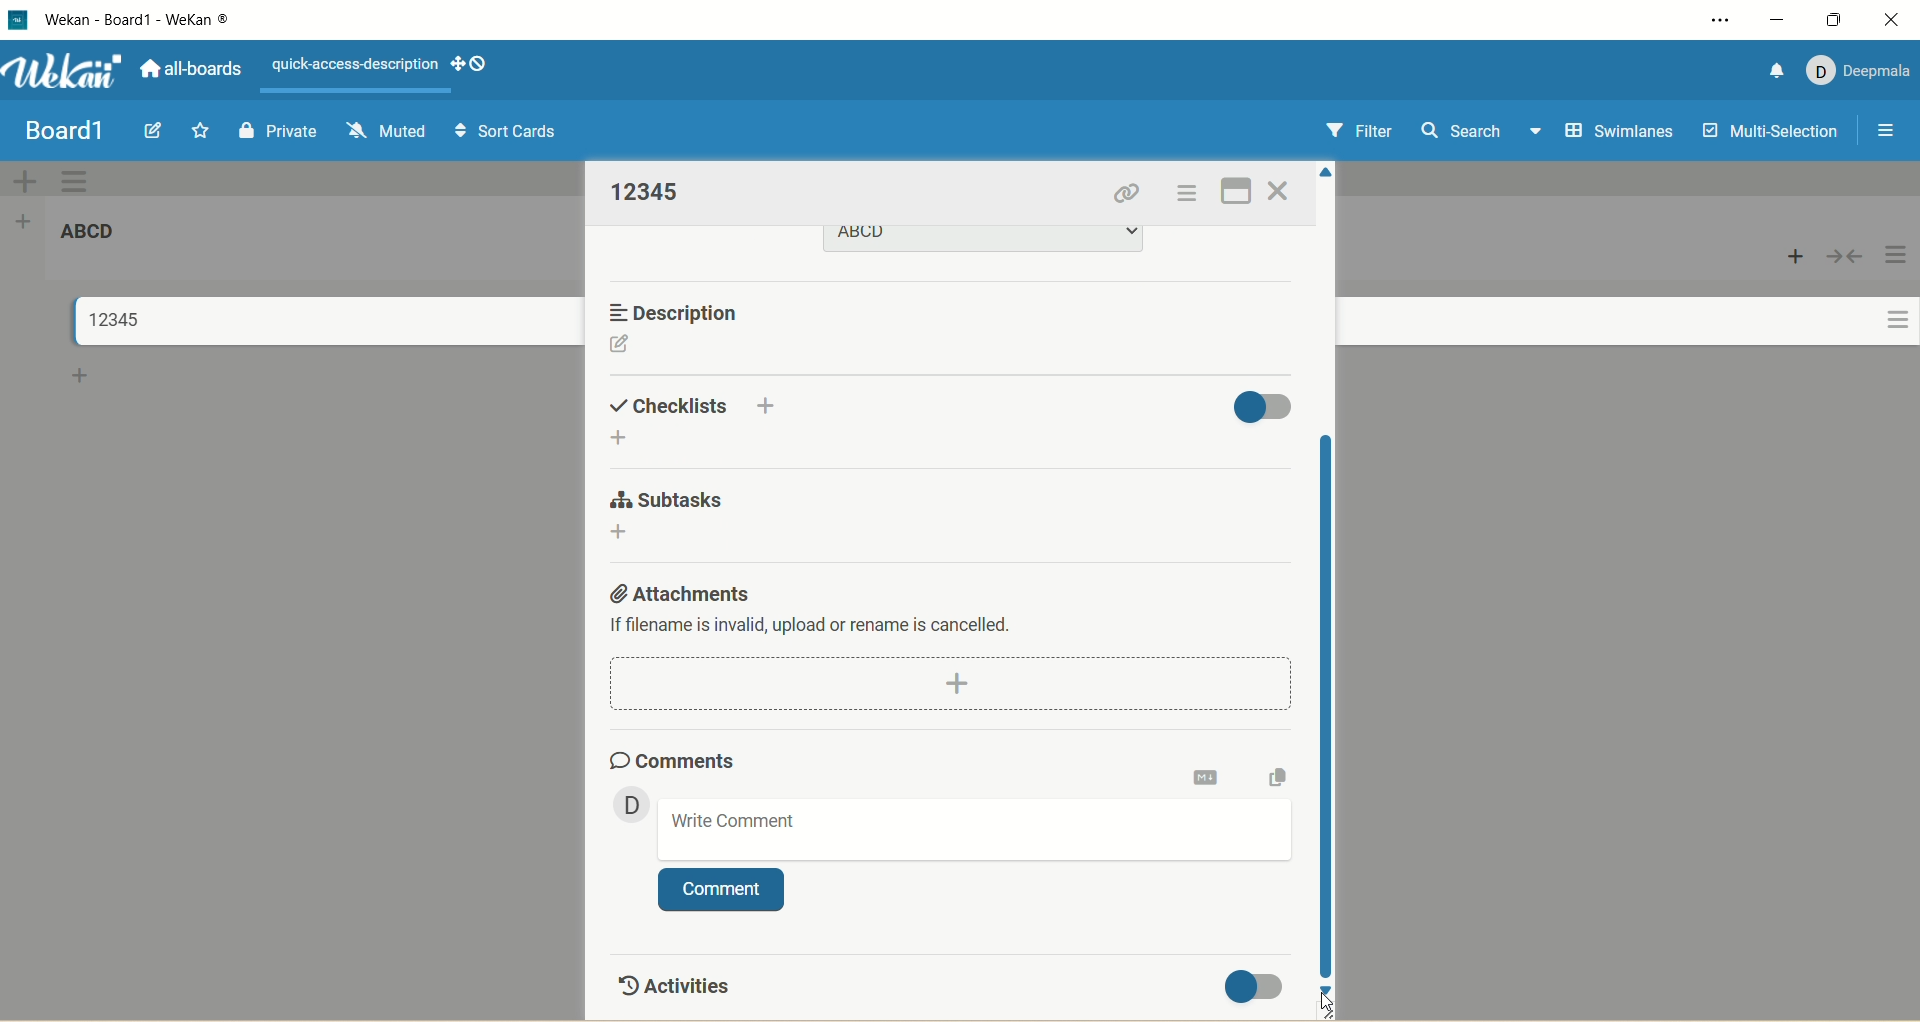 Image resolution: width=1920 pixels, height=1022 pixels. What do you see at coordinates (617, 533) in the screenshot?
I see `add` at bounding box center [617, 533].